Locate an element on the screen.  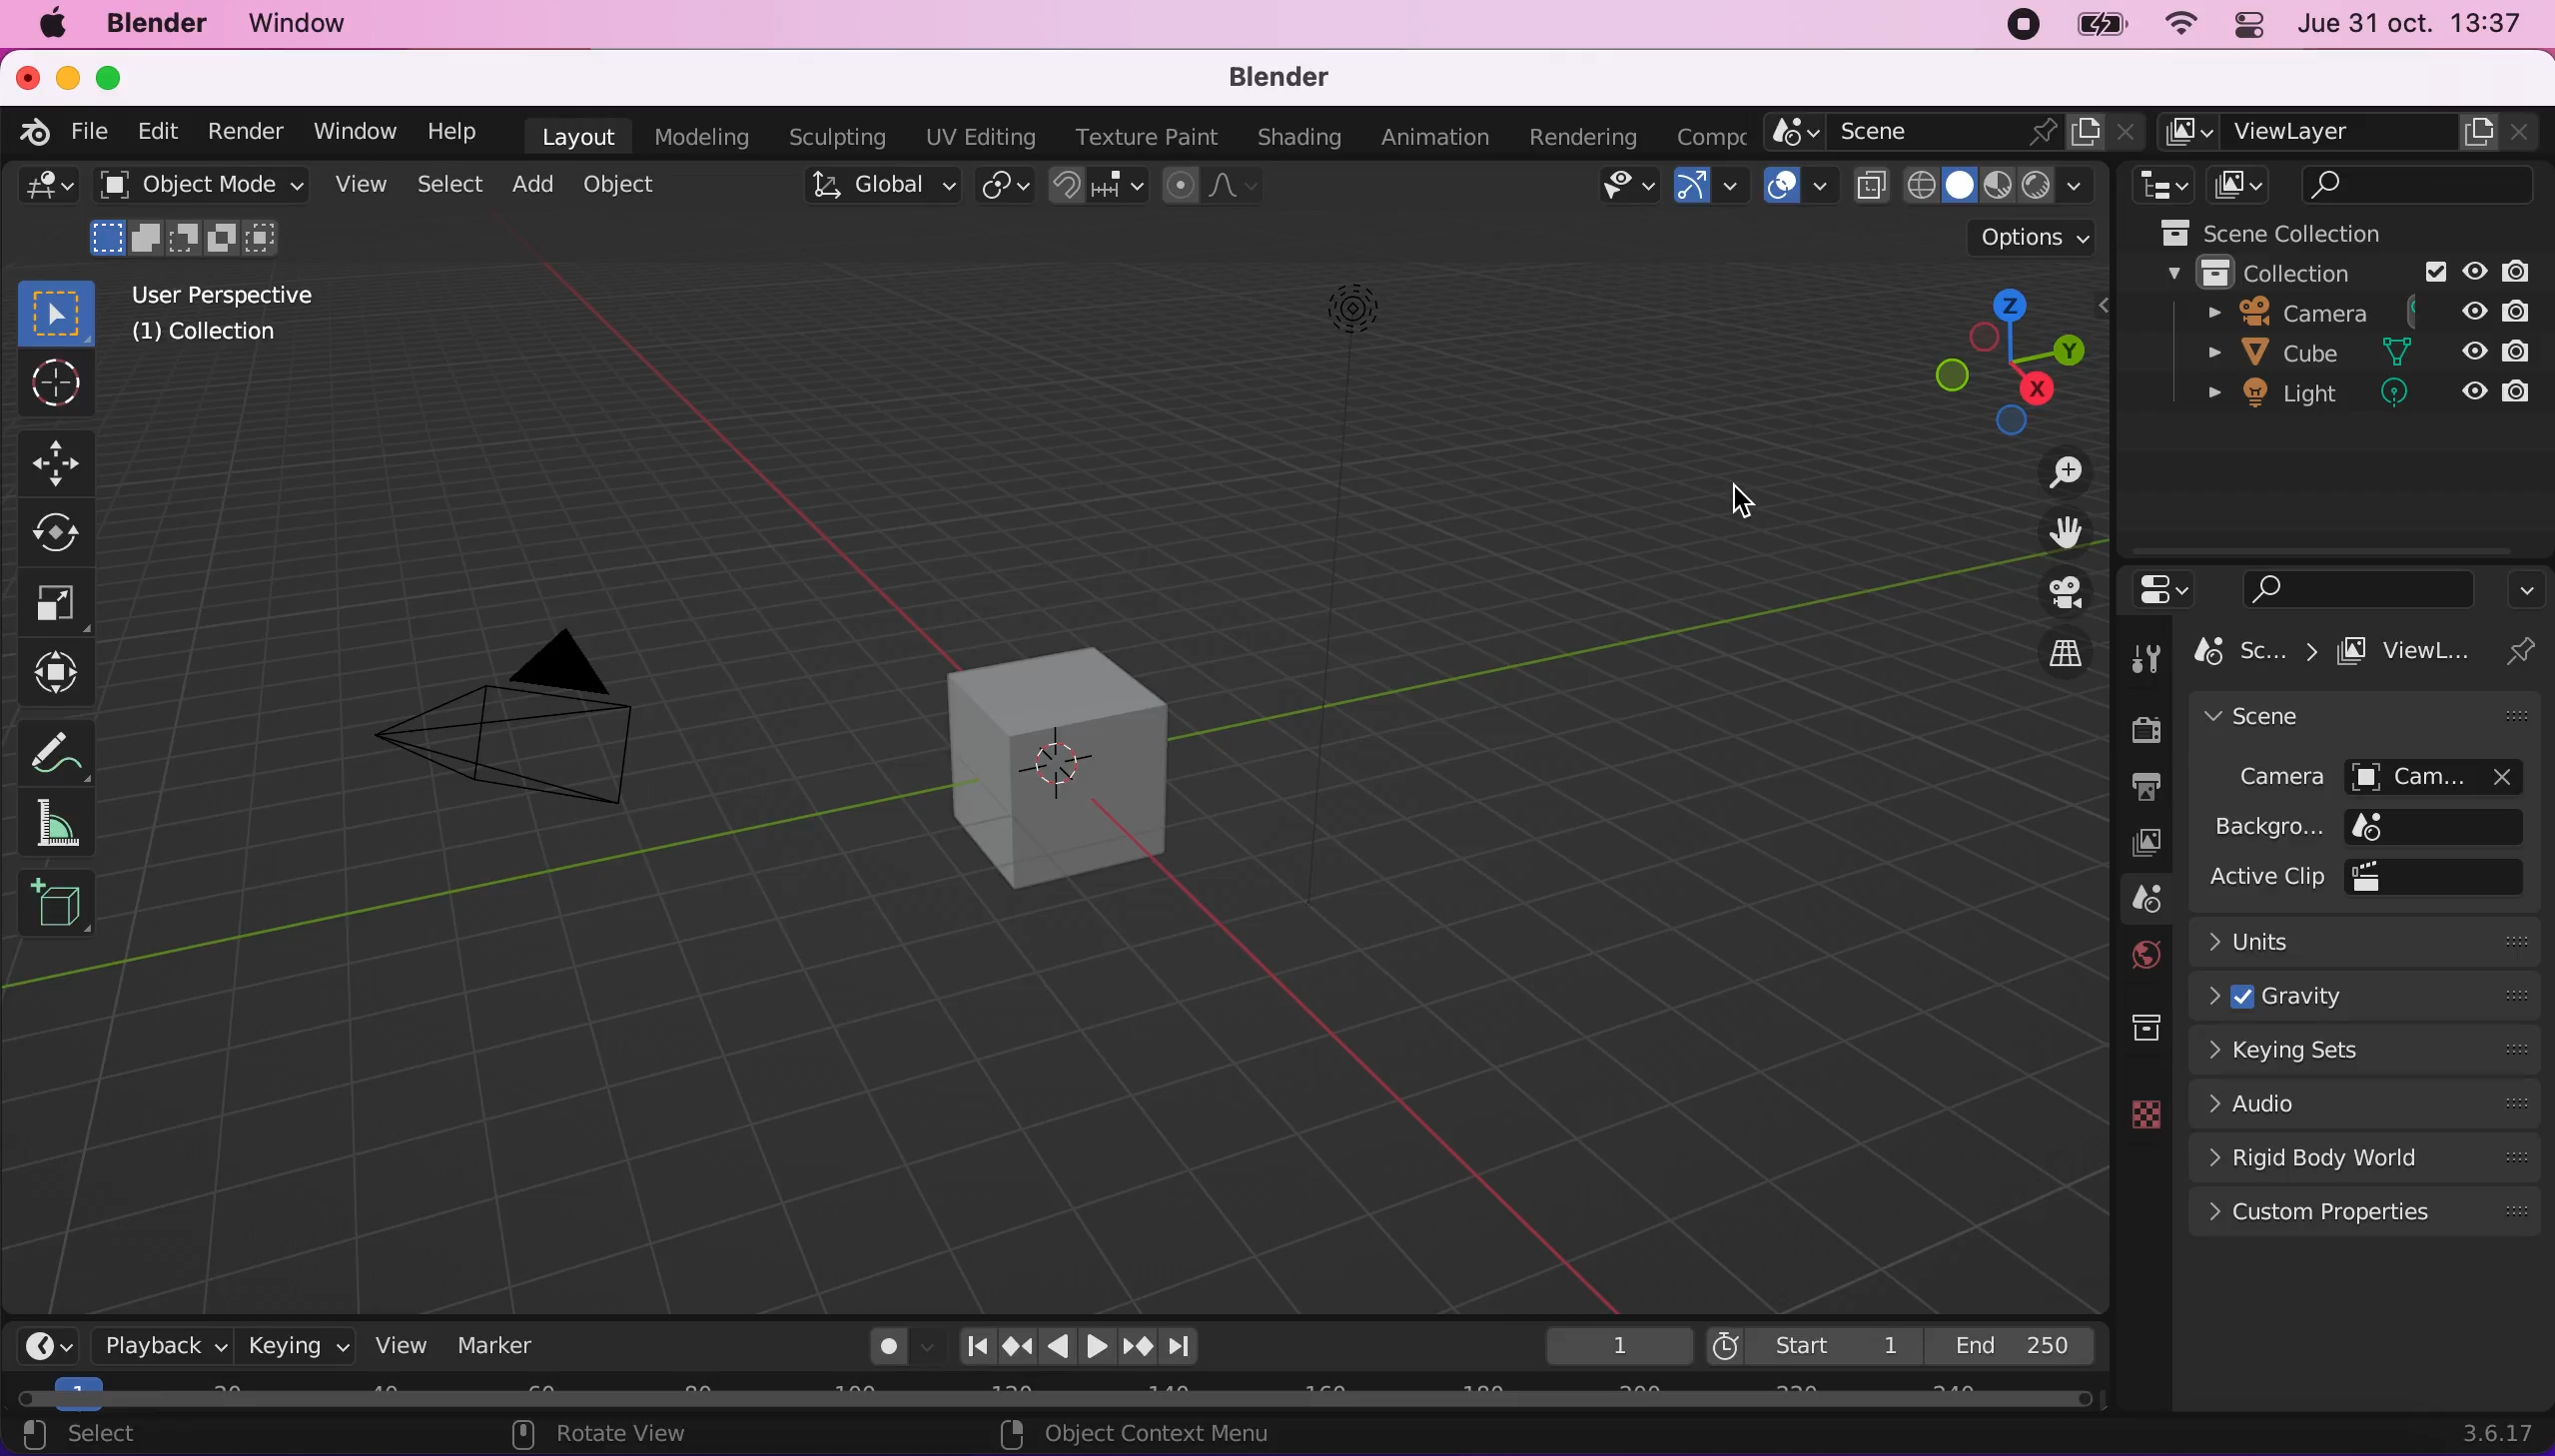
display the view is located at coordinates (2052, 593).